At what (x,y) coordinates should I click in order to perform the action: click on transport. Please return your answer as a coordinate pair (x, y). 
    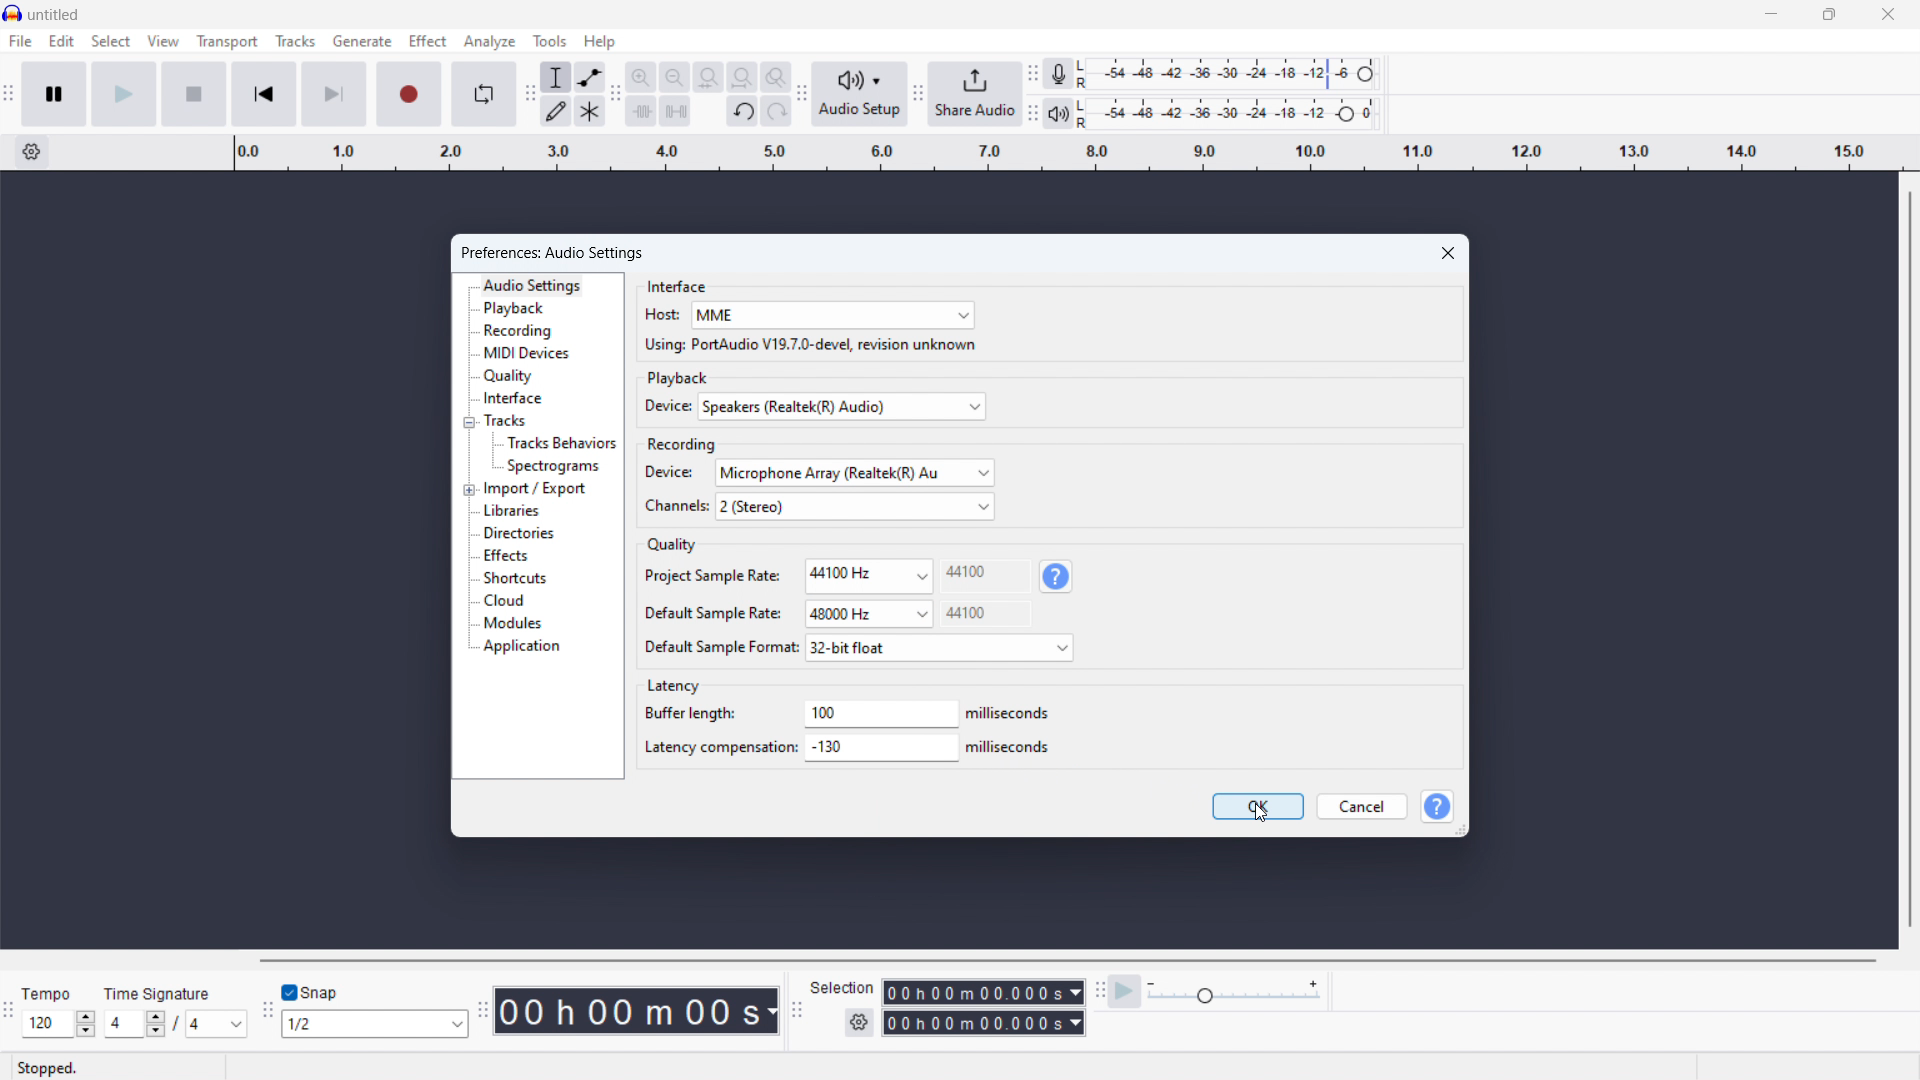
    Looking at the image, I should click on (228, 42).